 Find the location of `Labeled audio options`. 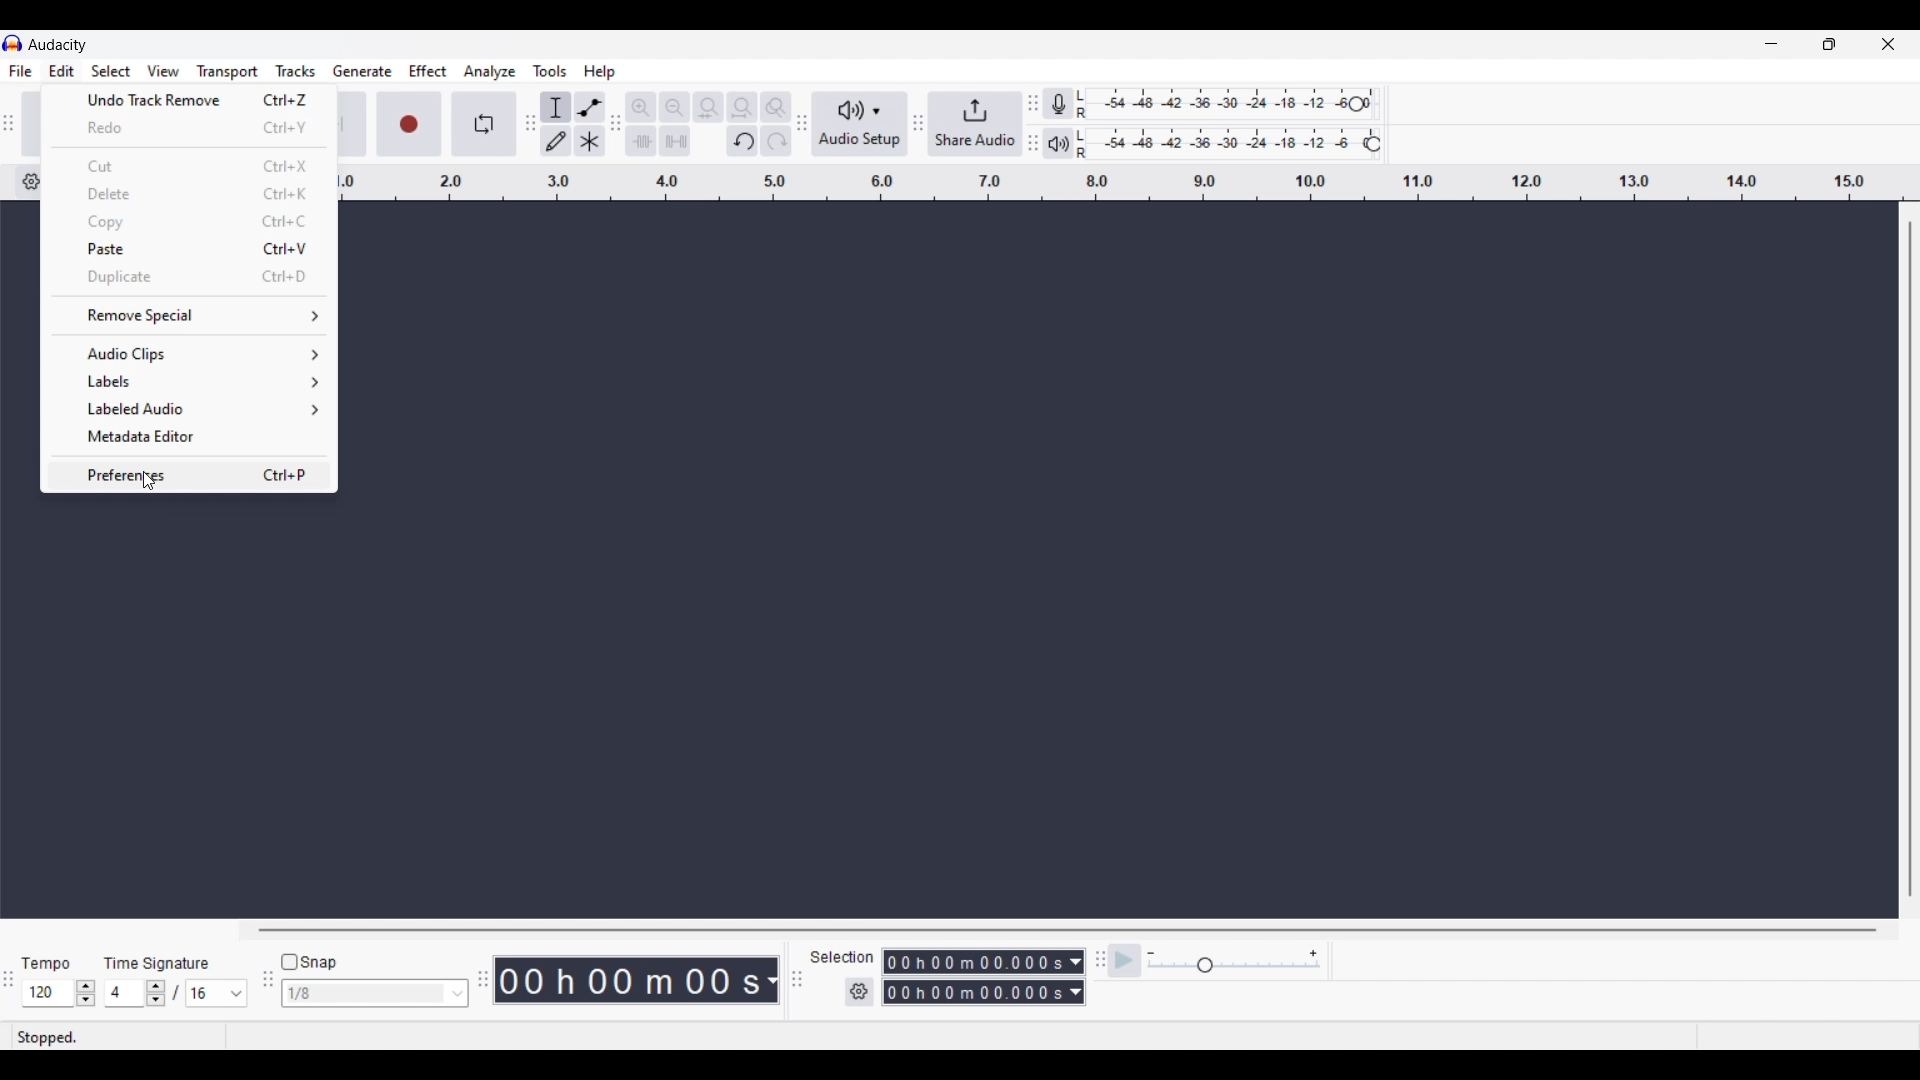

Labeled audio options is located at coordinates (190, 409).